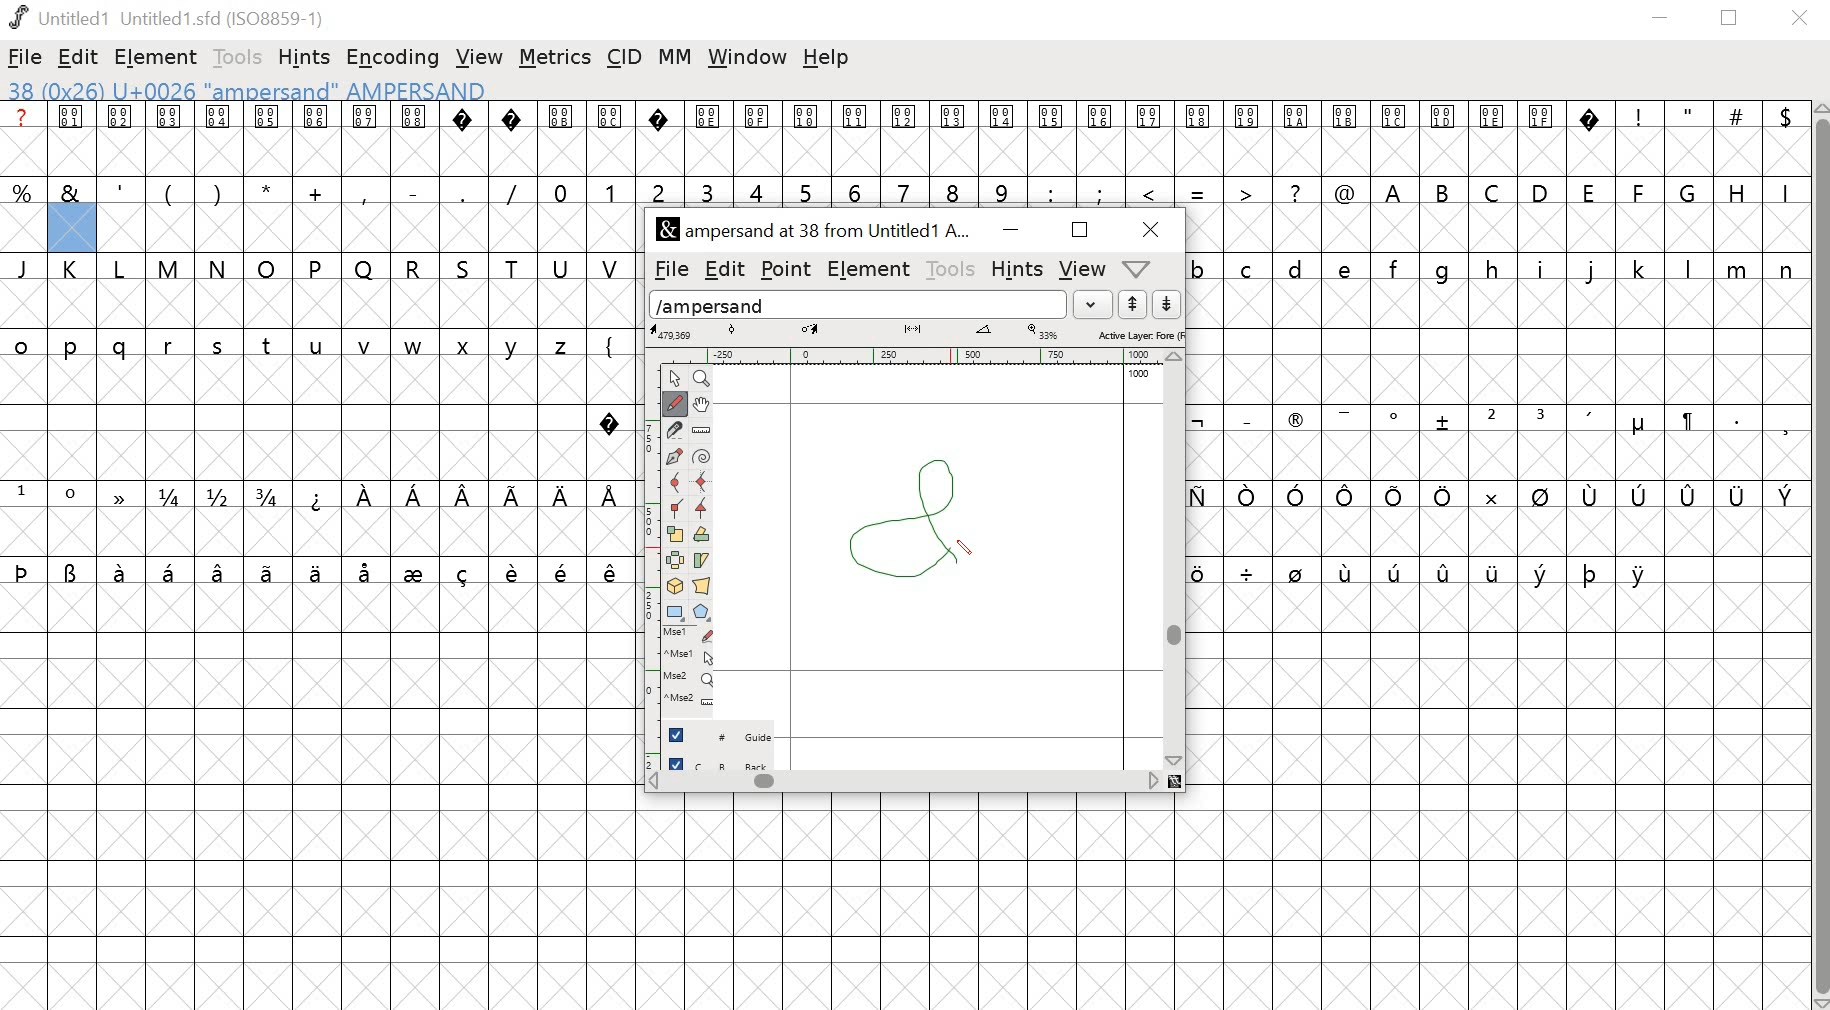 This screenshot has width=1830, height=1010. Describe the element at coordinates (1786, 268) in the screenshot. I see `n` at that location.